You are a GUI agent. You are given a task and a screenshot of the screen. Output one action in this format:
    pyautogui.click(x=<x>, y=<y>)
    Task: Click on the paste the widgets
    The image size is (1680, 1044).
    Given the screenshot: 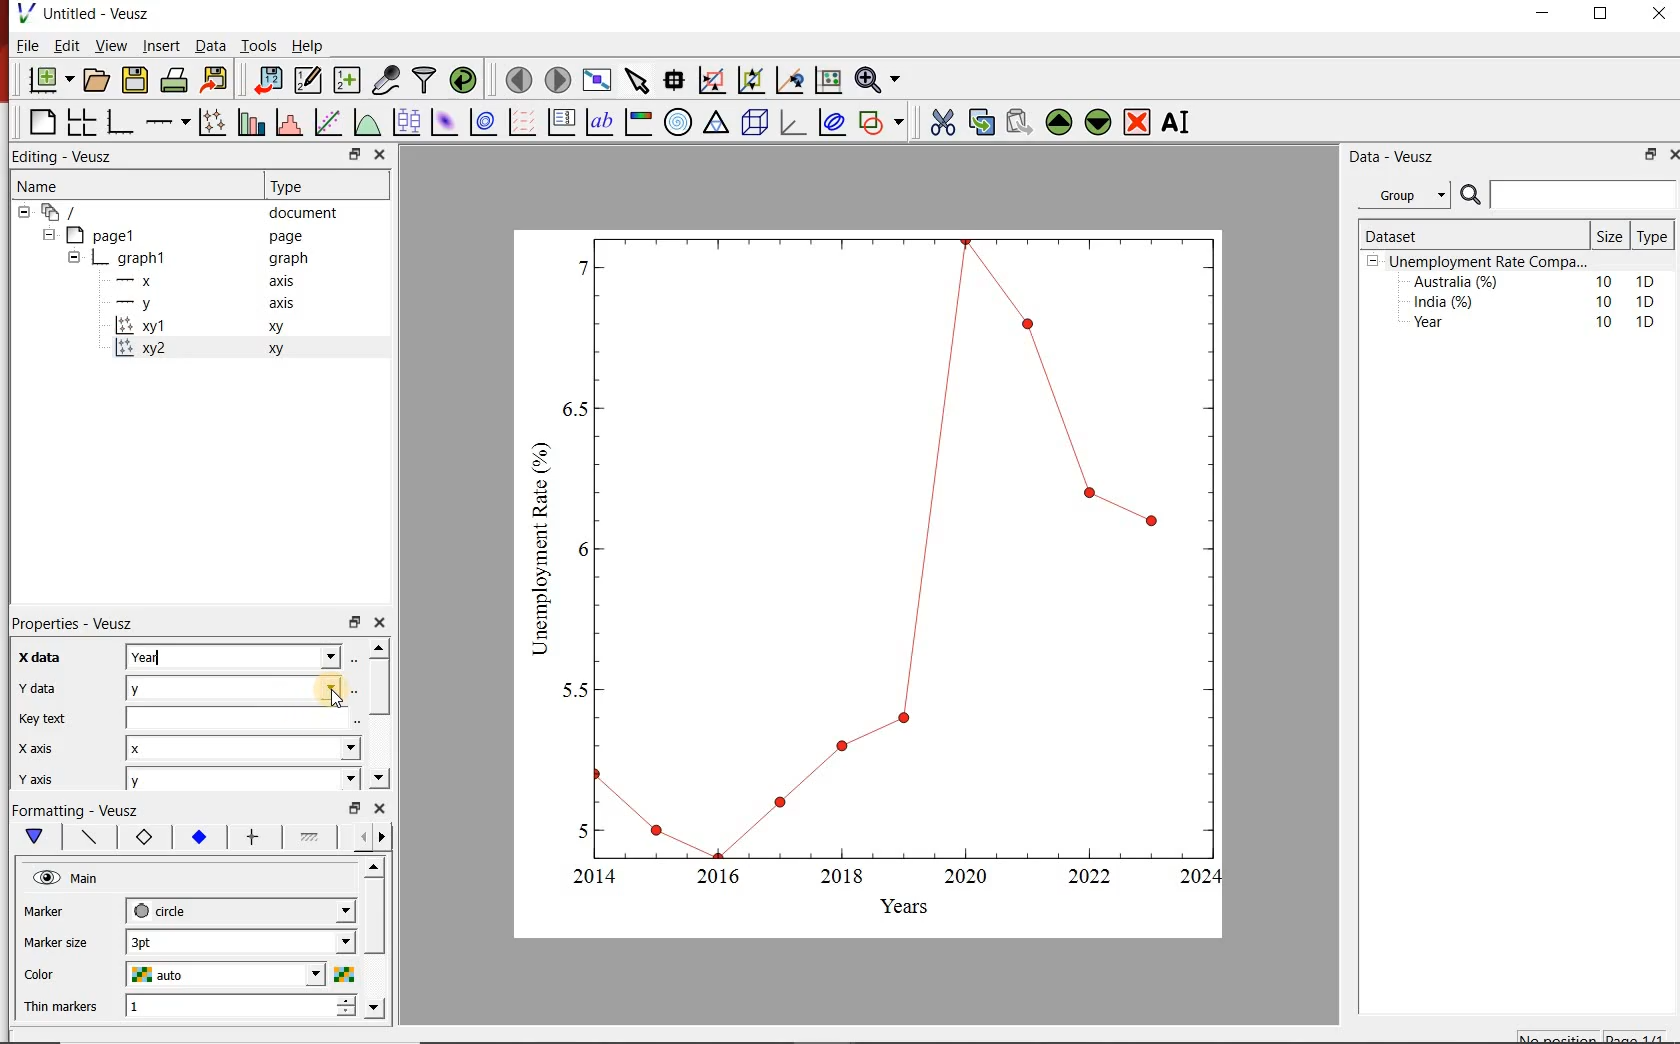 What is the action you would take?
    pyautogui.click(x=1020, y=122)
    